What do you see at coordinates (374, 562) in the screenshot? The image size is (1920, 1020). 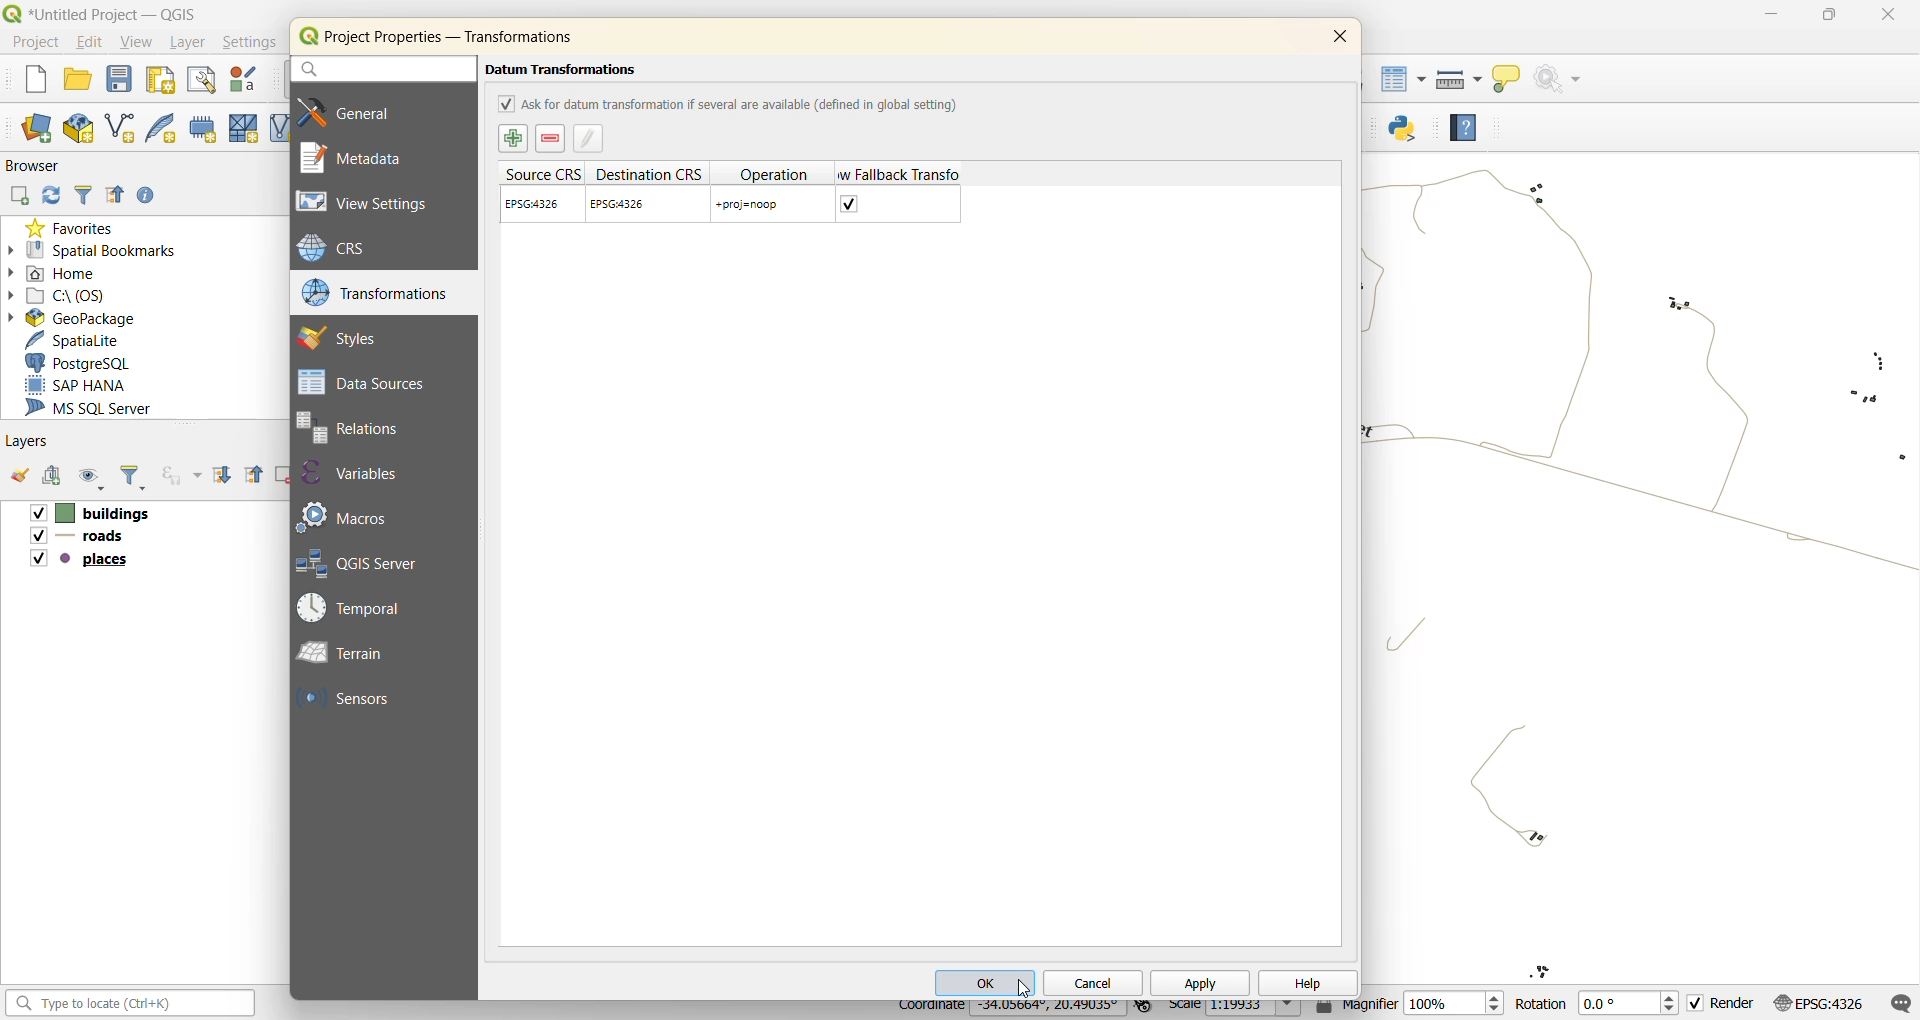 I see `qgis server` at bounding box center [374, 562].